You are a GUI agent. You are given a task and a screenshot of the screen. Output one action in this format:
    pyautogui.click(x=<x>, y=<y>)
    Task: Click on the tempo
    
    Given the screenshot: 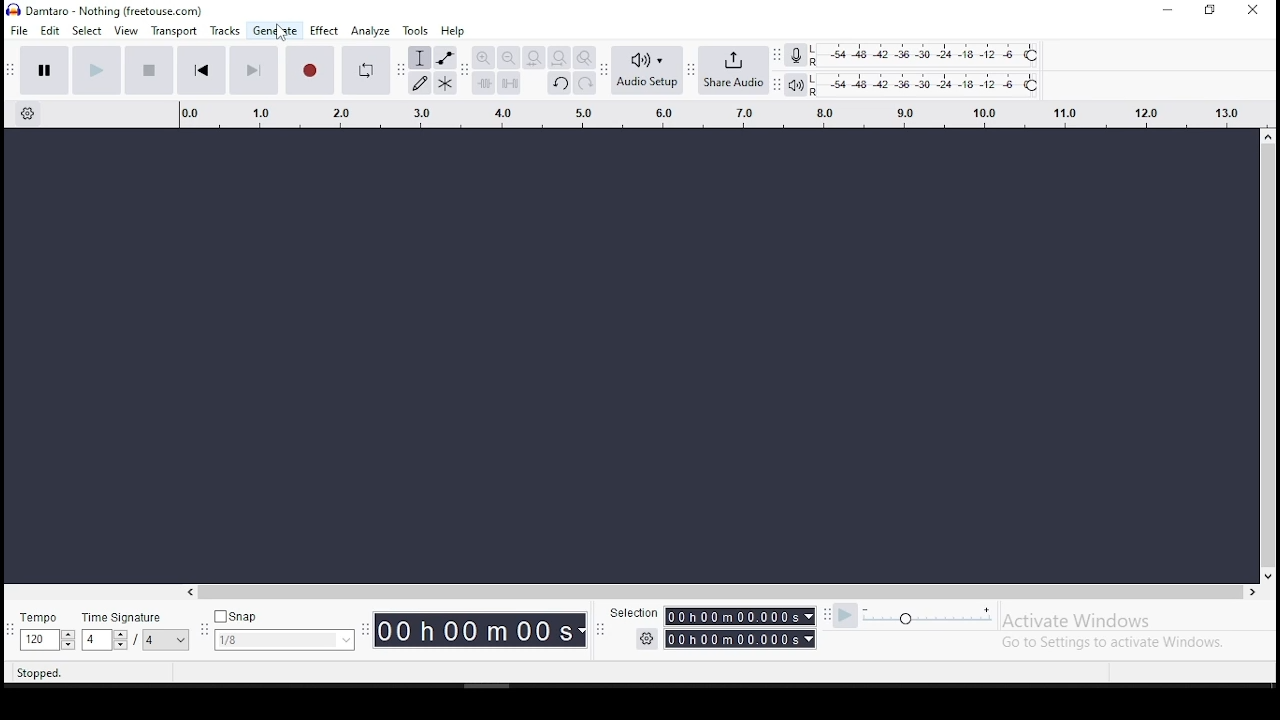 What is the action you would take?
    pyautogui.click(x=37, y=631)
    